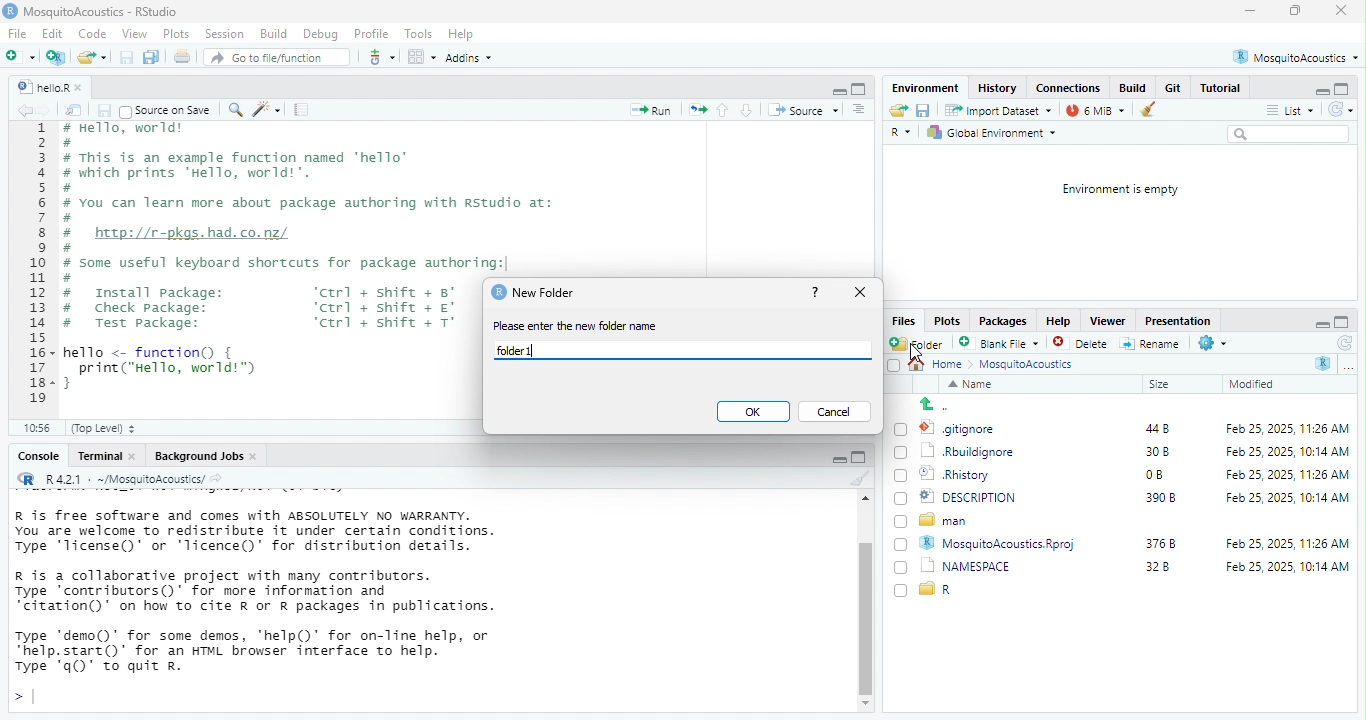 The width and height of the screenshot is (1366, 720). I want to click on MosquitoAcoustics - RStudio, so click(104, 12).